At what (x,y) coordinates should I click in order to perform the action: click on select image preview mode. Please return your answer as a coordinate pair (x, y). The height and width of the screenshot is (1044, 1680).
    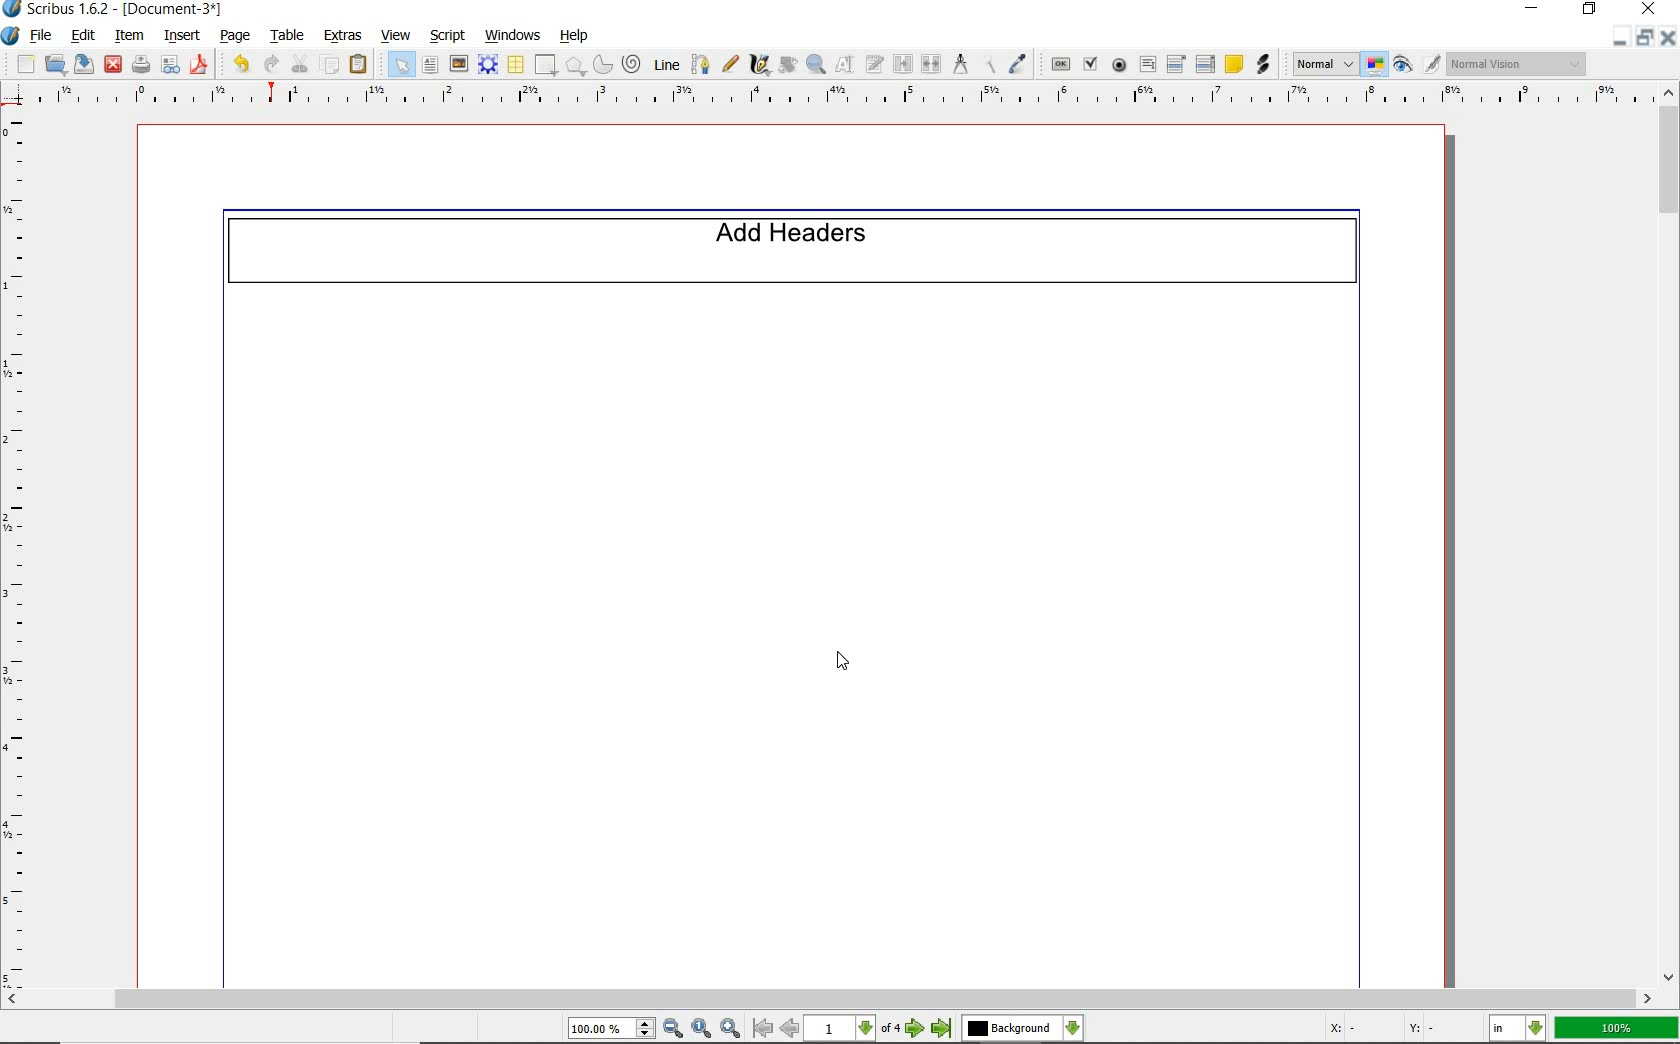
    Looking at the image, I should click on (1323, 66).